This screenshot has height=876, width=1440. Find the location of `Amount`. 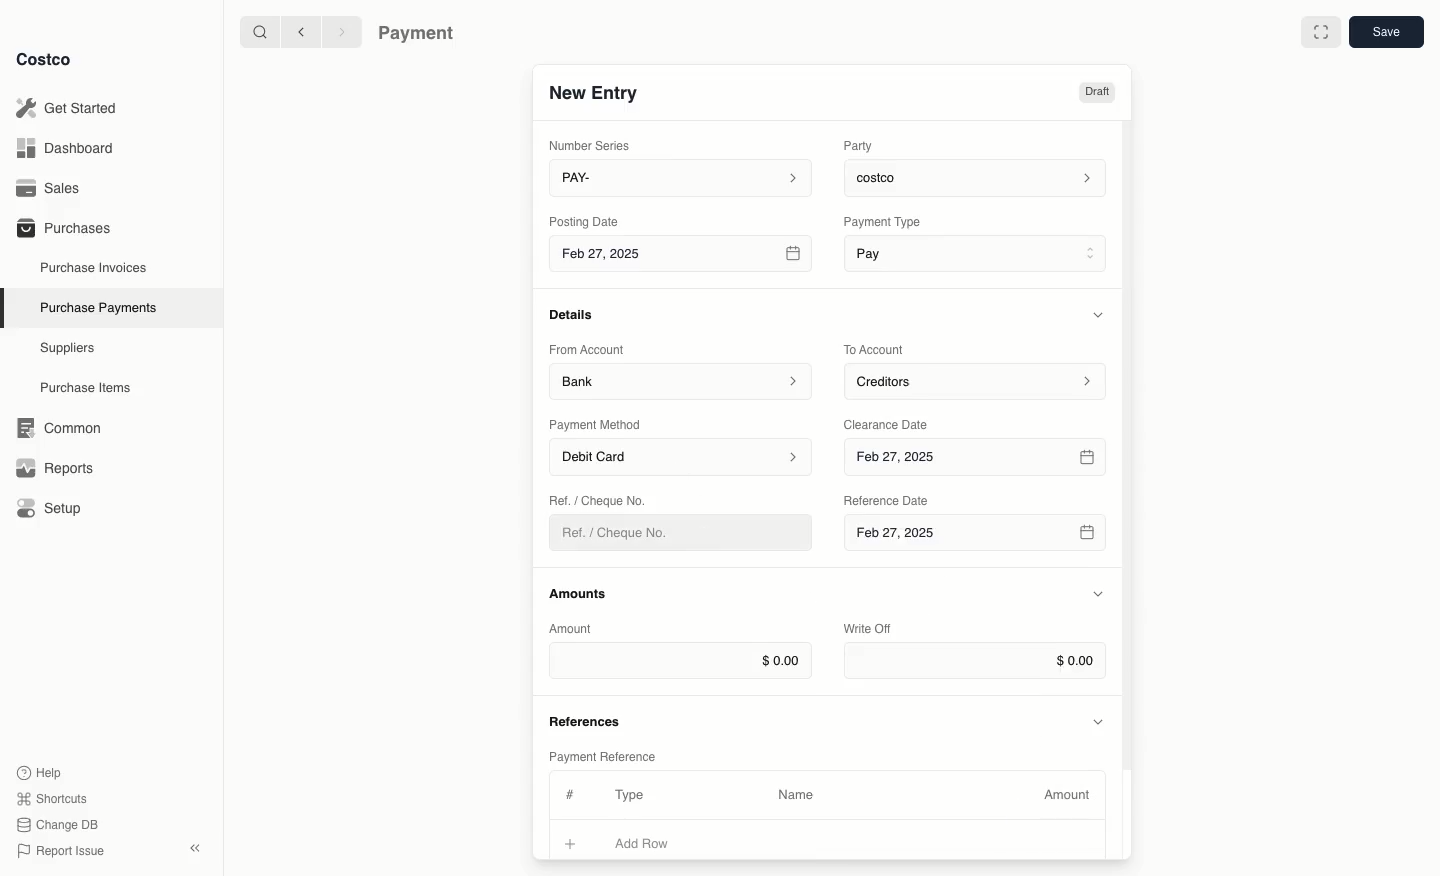

Amount is located at coordinates (574, 628).